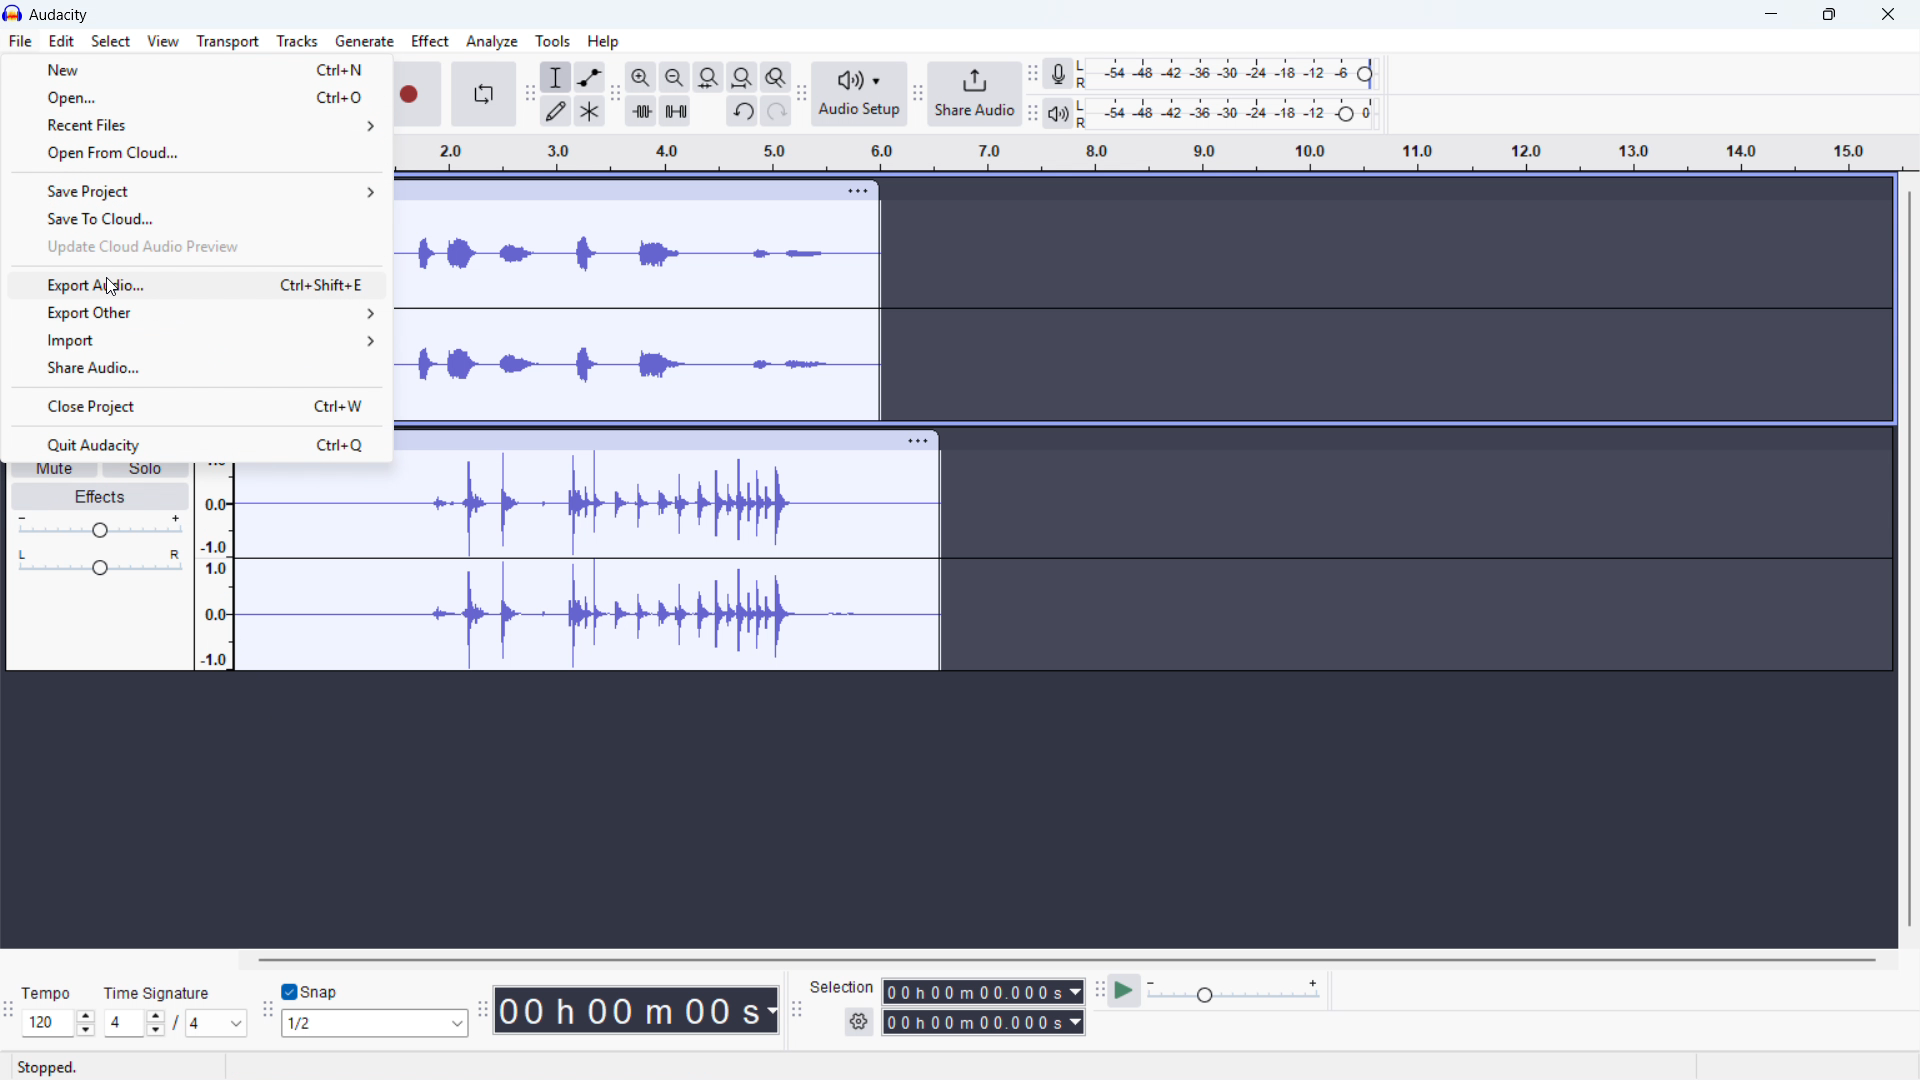 This screenshot has width=1920, height=1080. What do you see at coordinates (744, 111) in the screenshot?
I see `Undo ` at bounding box center [744, 111].